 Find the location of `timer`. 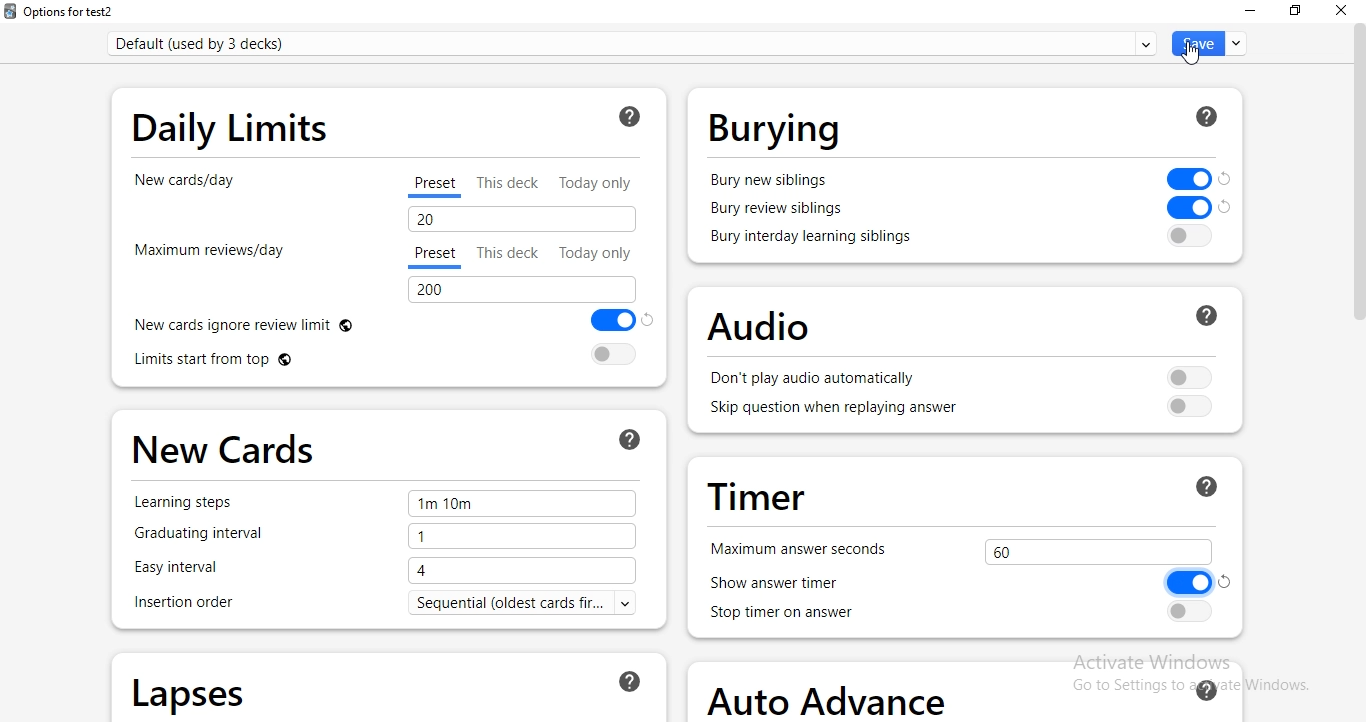

timer is located at coordinates (965, 492).